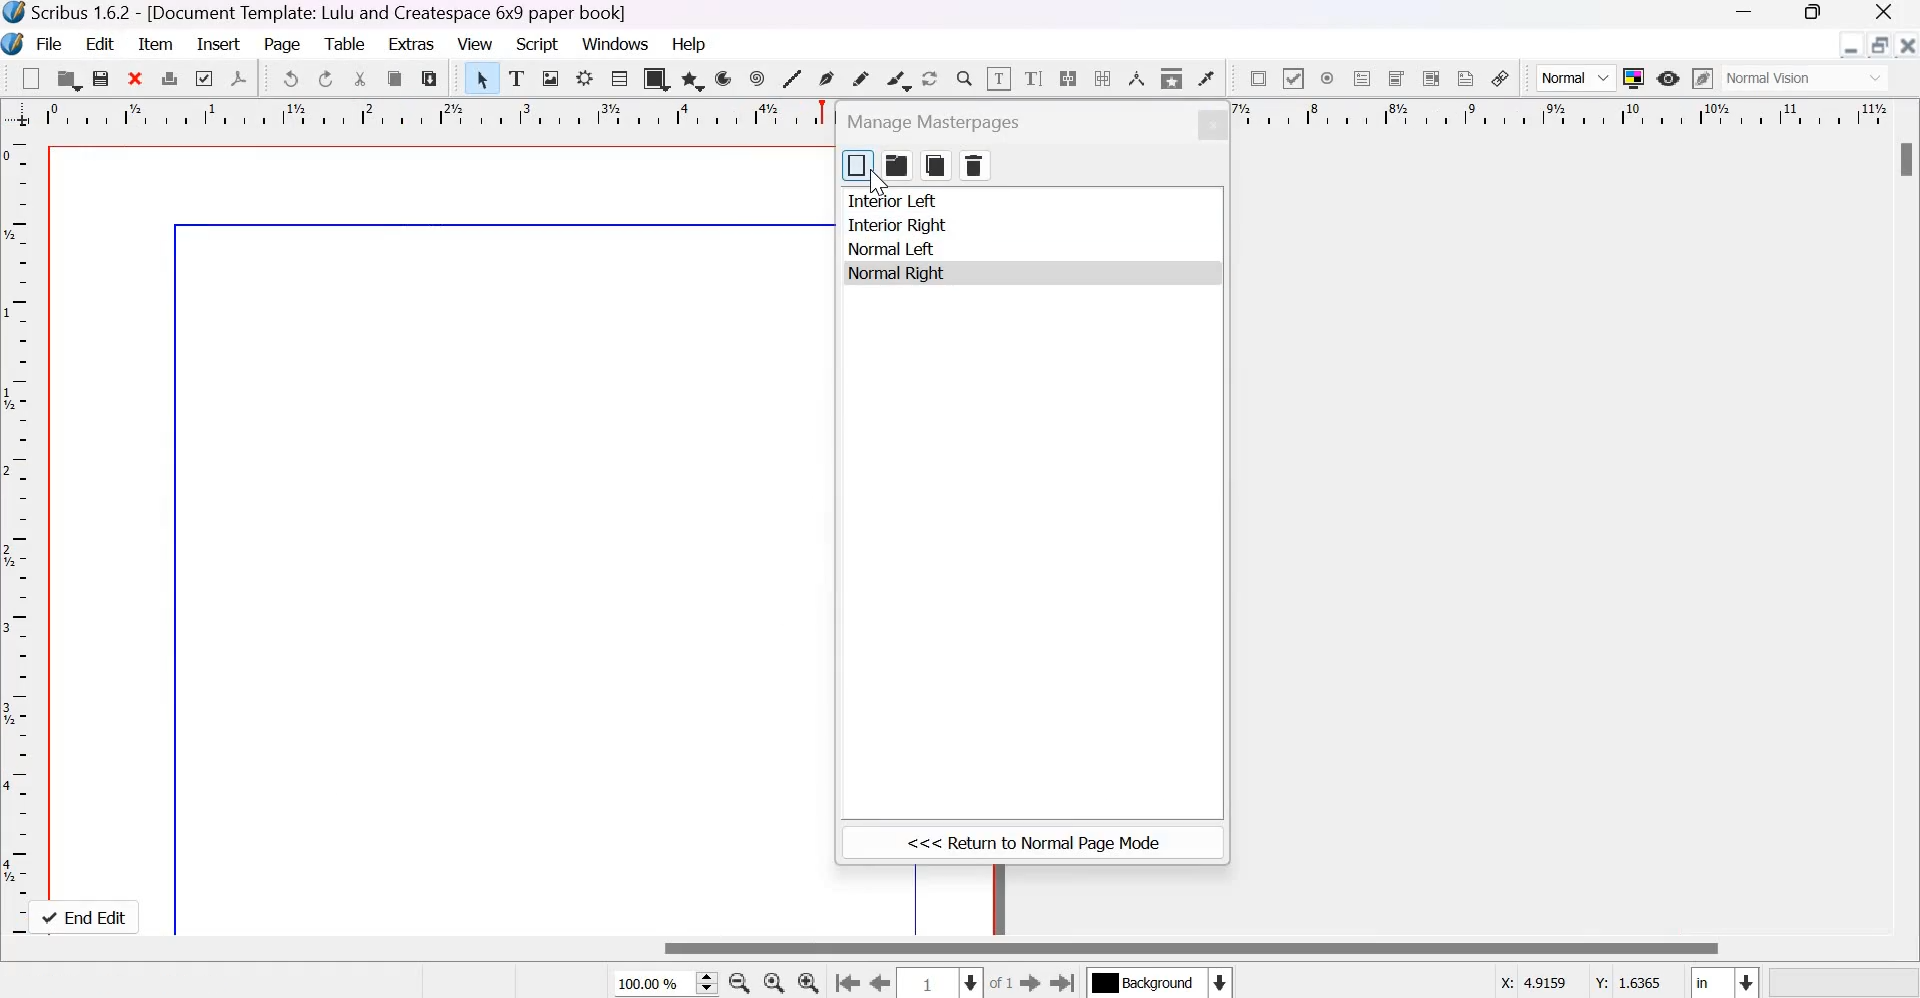 The height and width of the screenshot is (998, 1920). What do you see at coordinates (617, 42) in the screenshot?
I see `Windows` at bounding box center [617, 42].